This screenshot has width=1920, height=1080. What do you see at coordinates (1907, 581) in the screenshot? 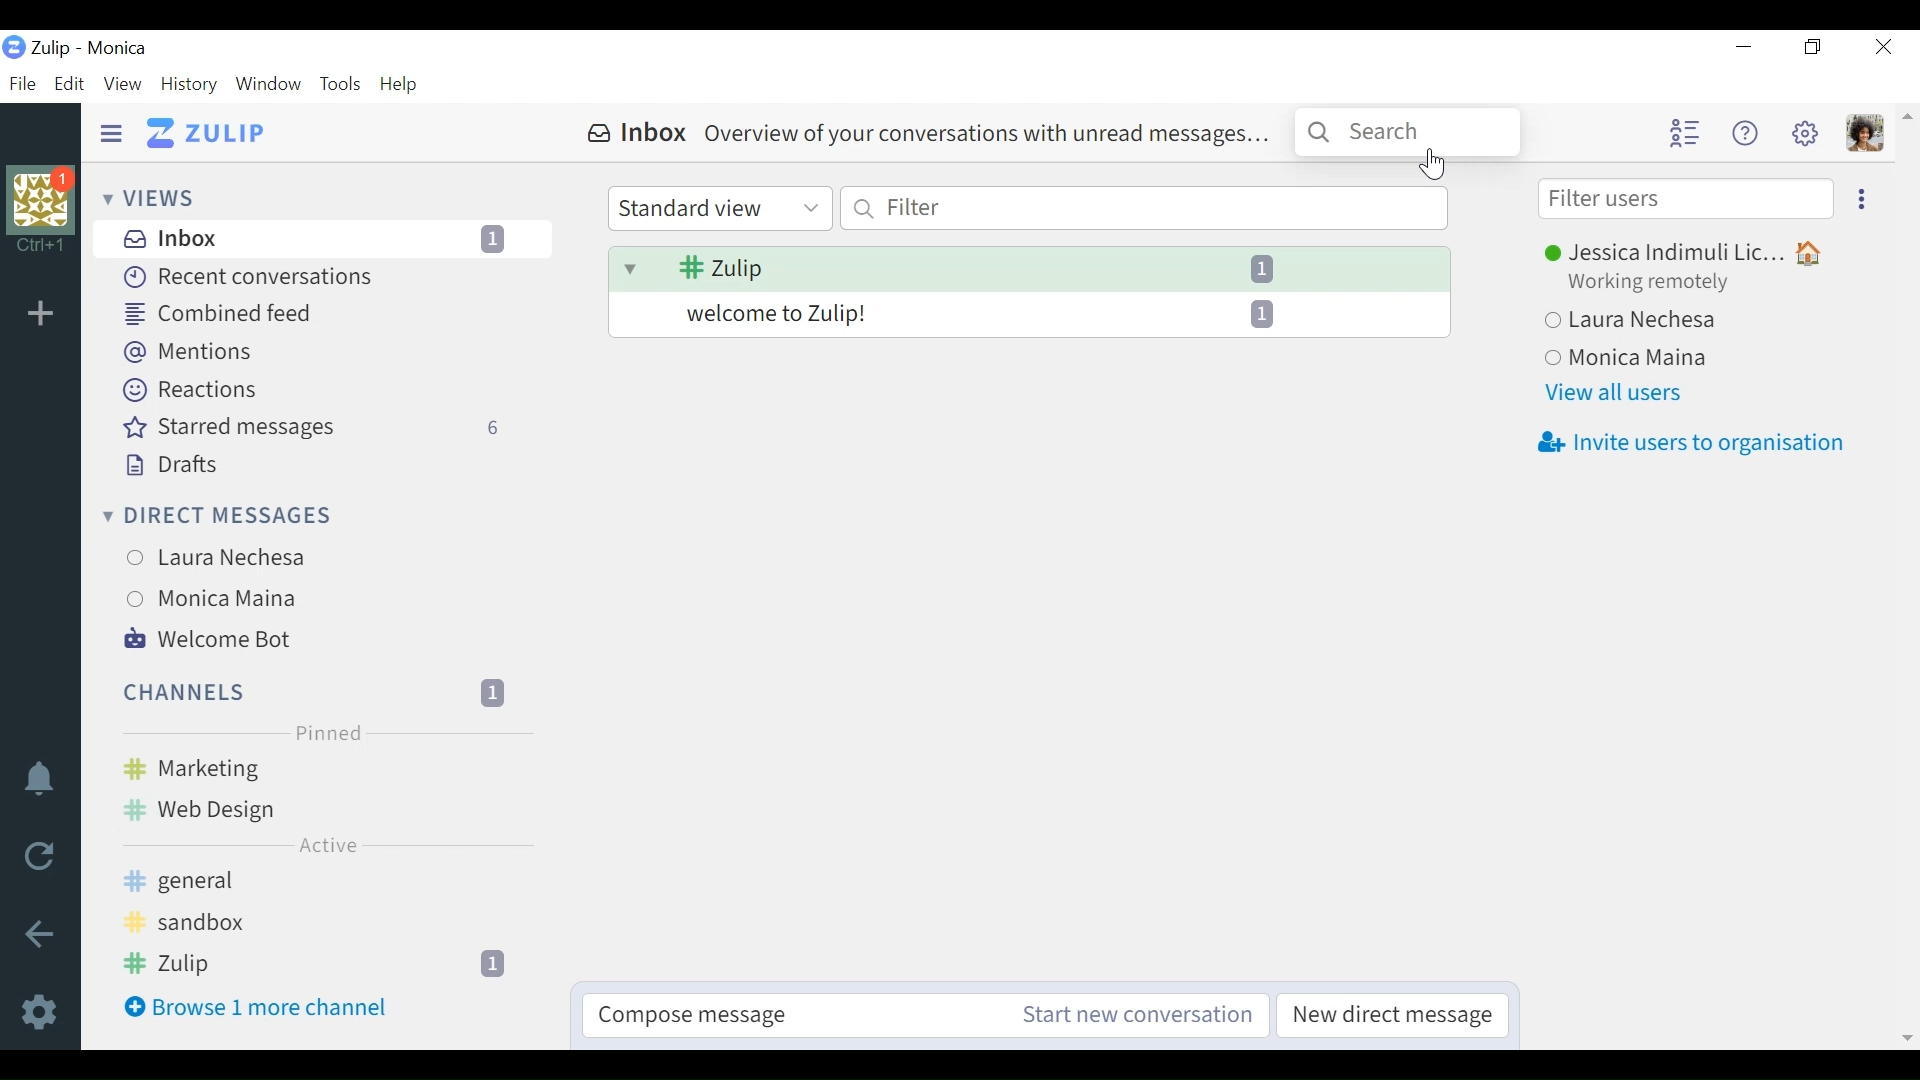
I see `vertical scrollbar` at bounding box center [1907, 581].